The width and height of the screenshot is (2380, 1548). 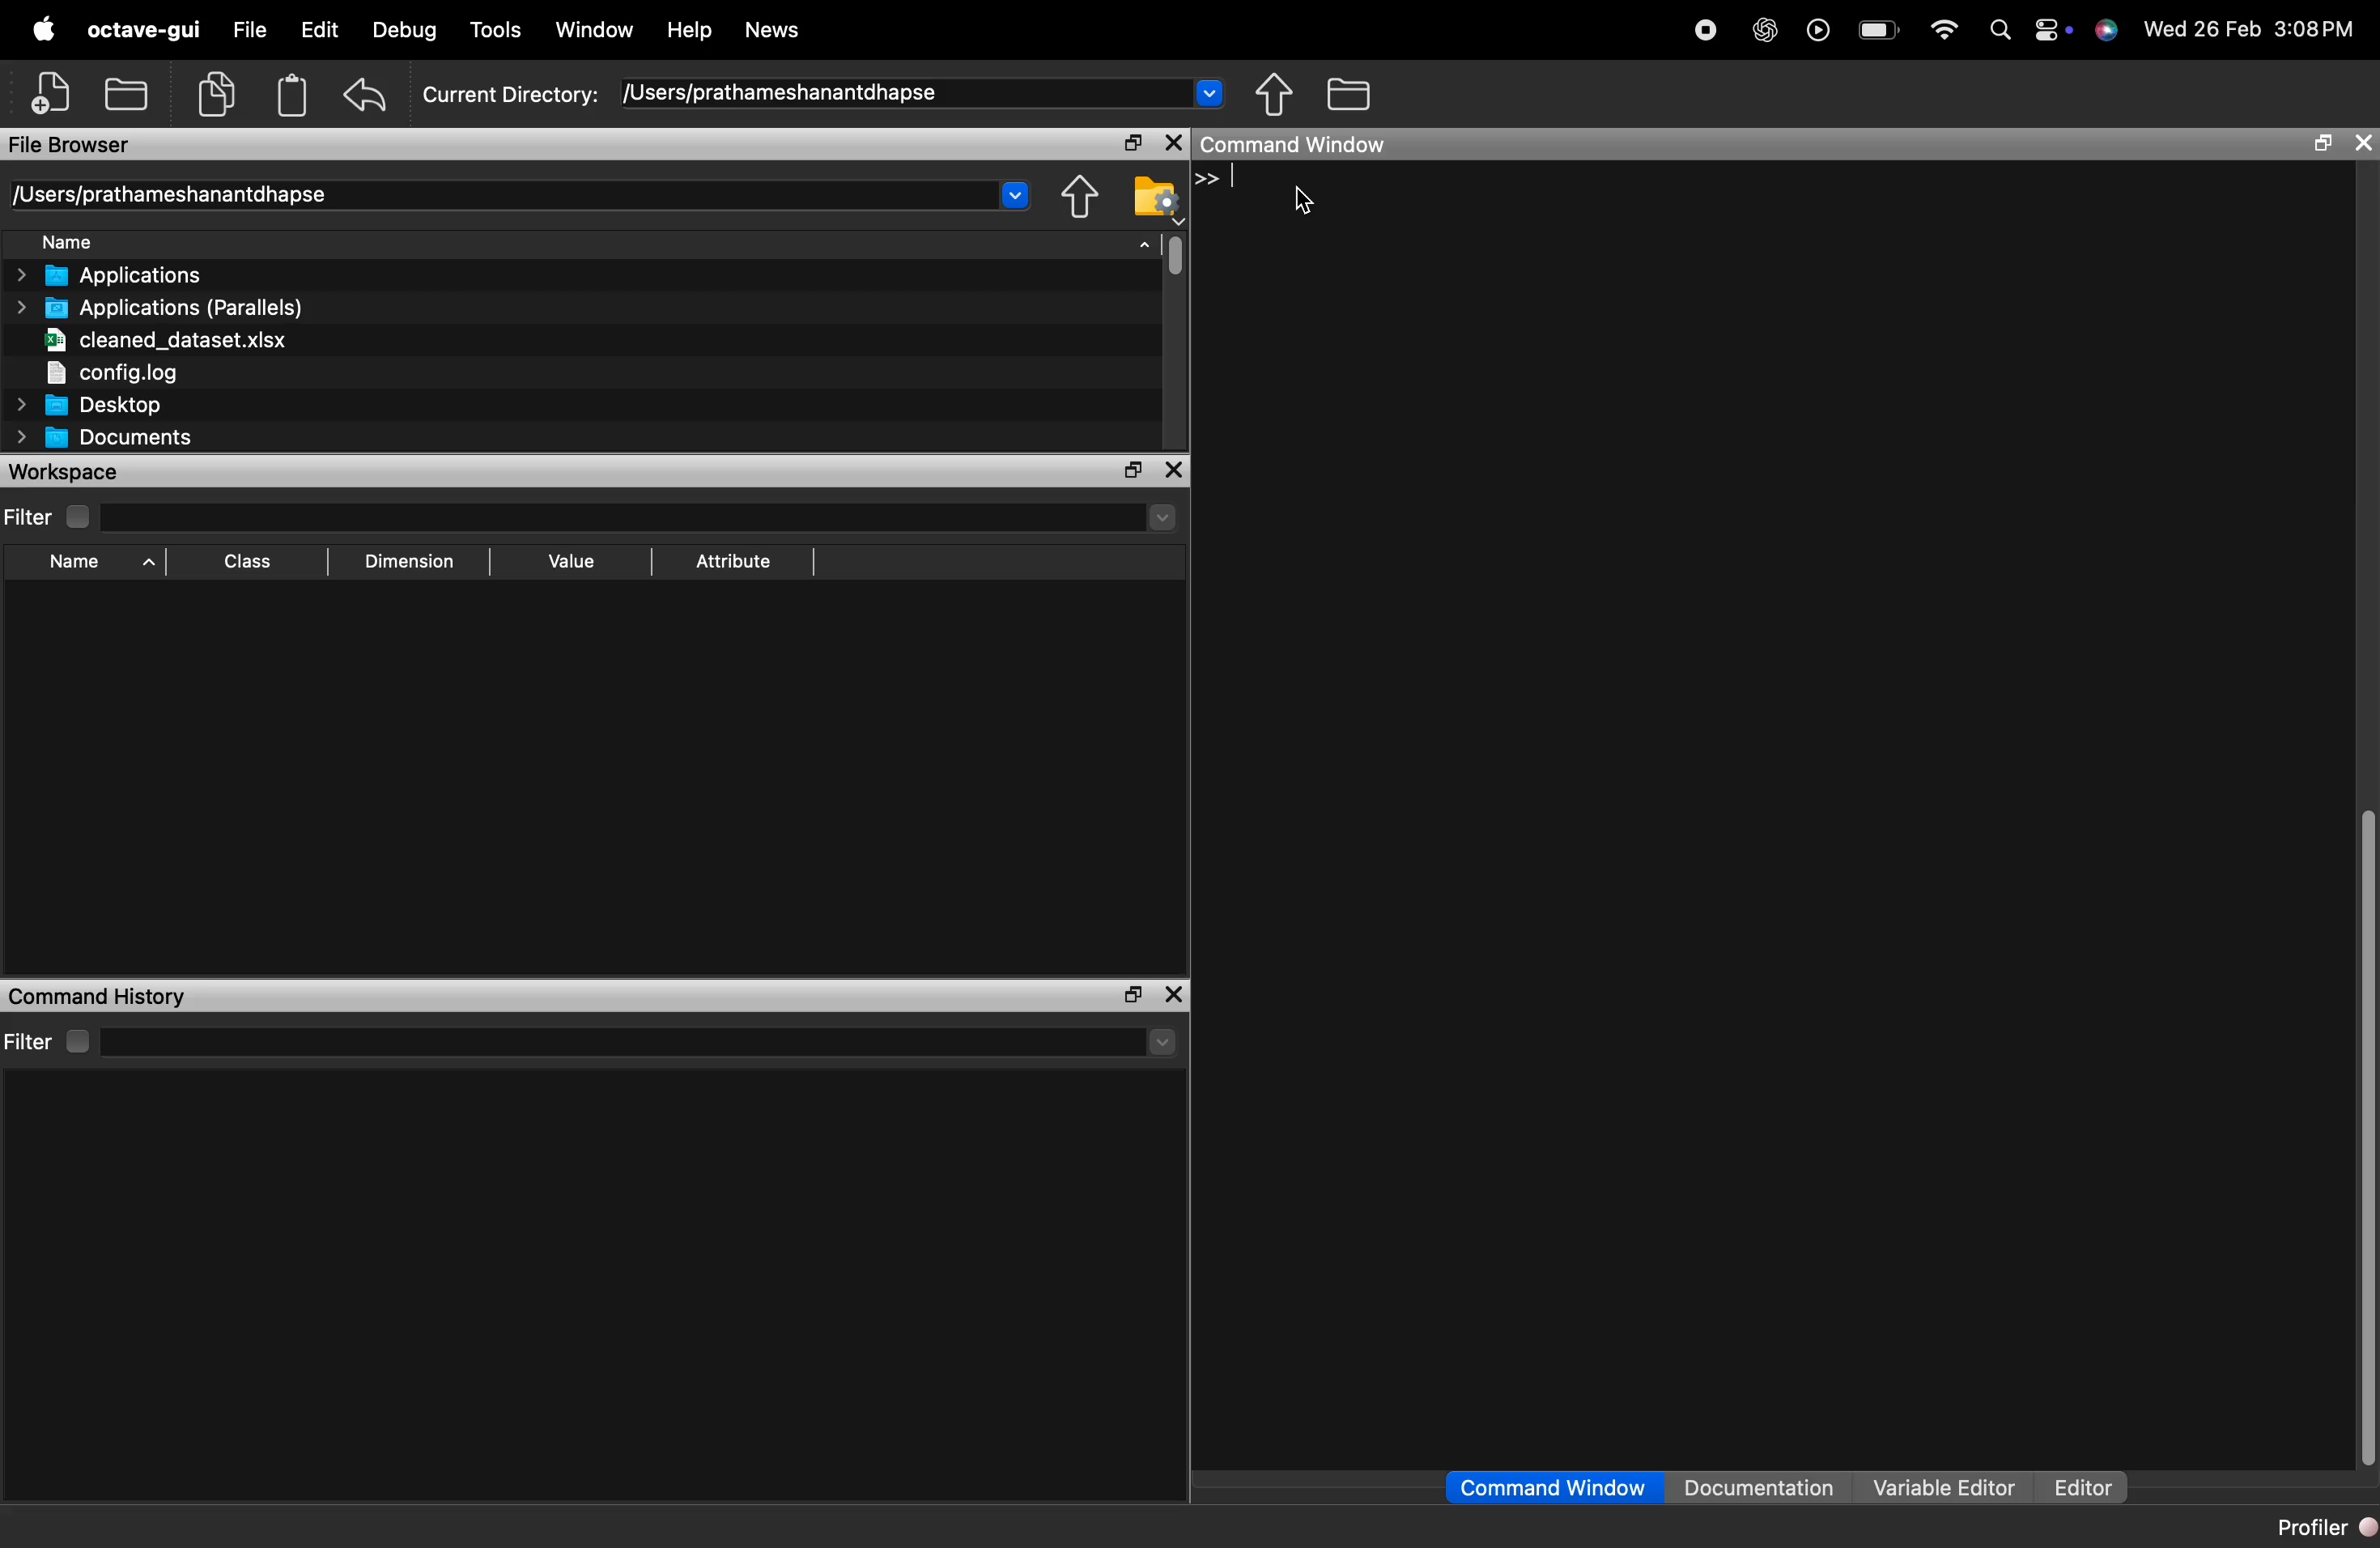 I want to click on close, so click(x=2361, y=145).